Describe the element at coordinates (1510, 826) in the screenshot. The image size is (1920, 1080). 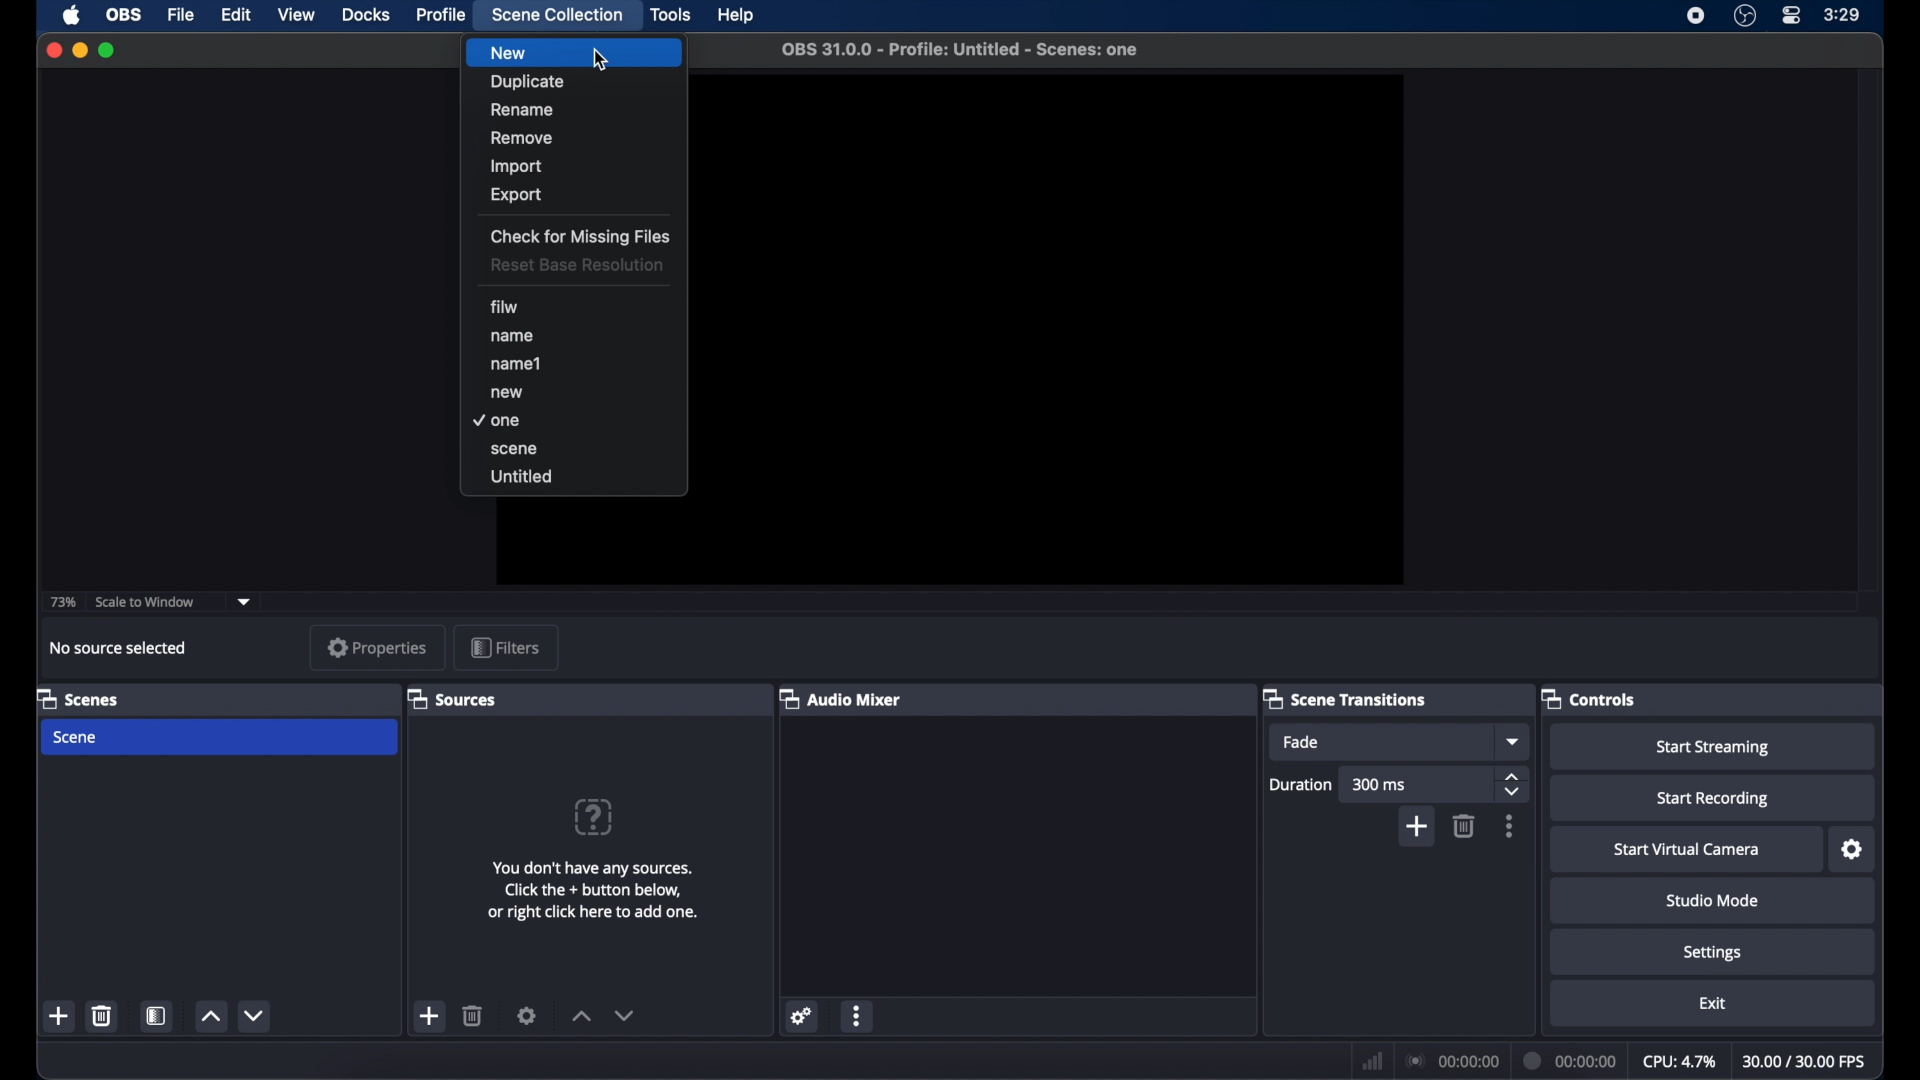
I see `more options` at that location.